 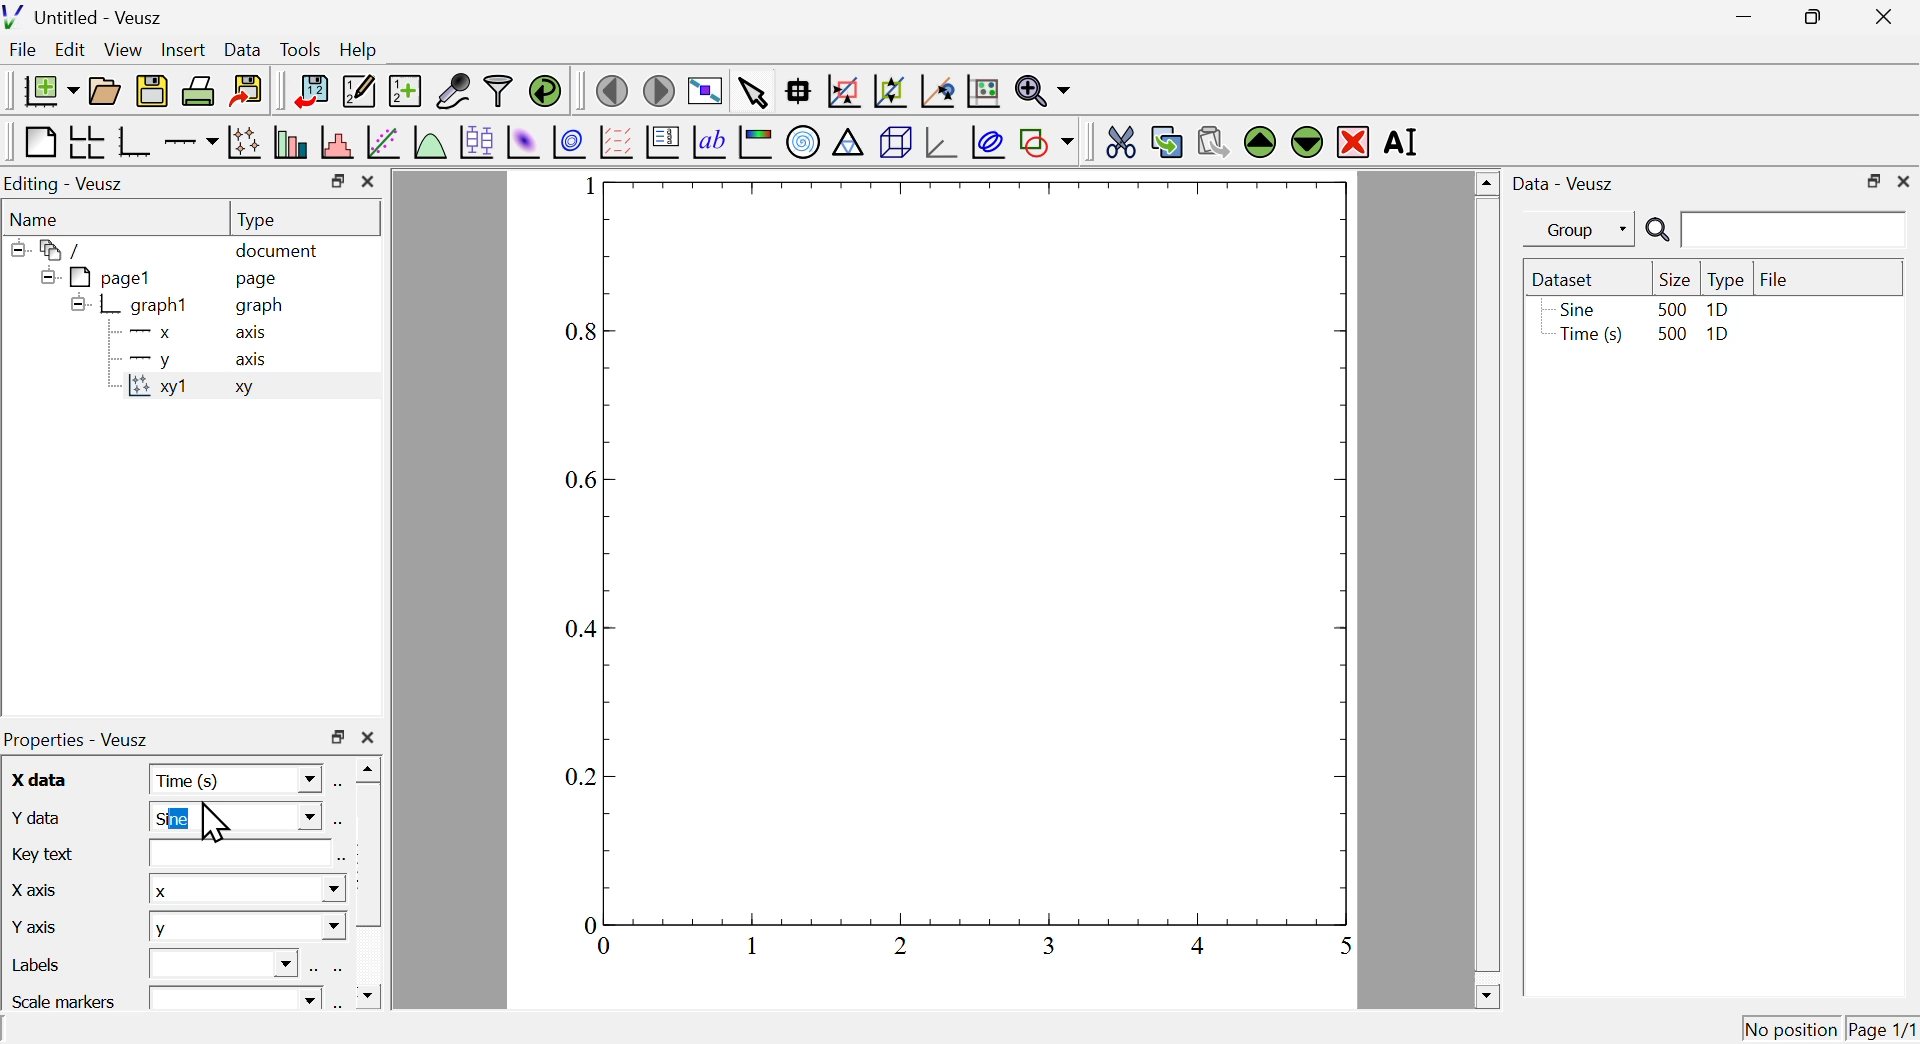 I want to click on plot a 2d dataset as contours, so click(x=569, y=142).